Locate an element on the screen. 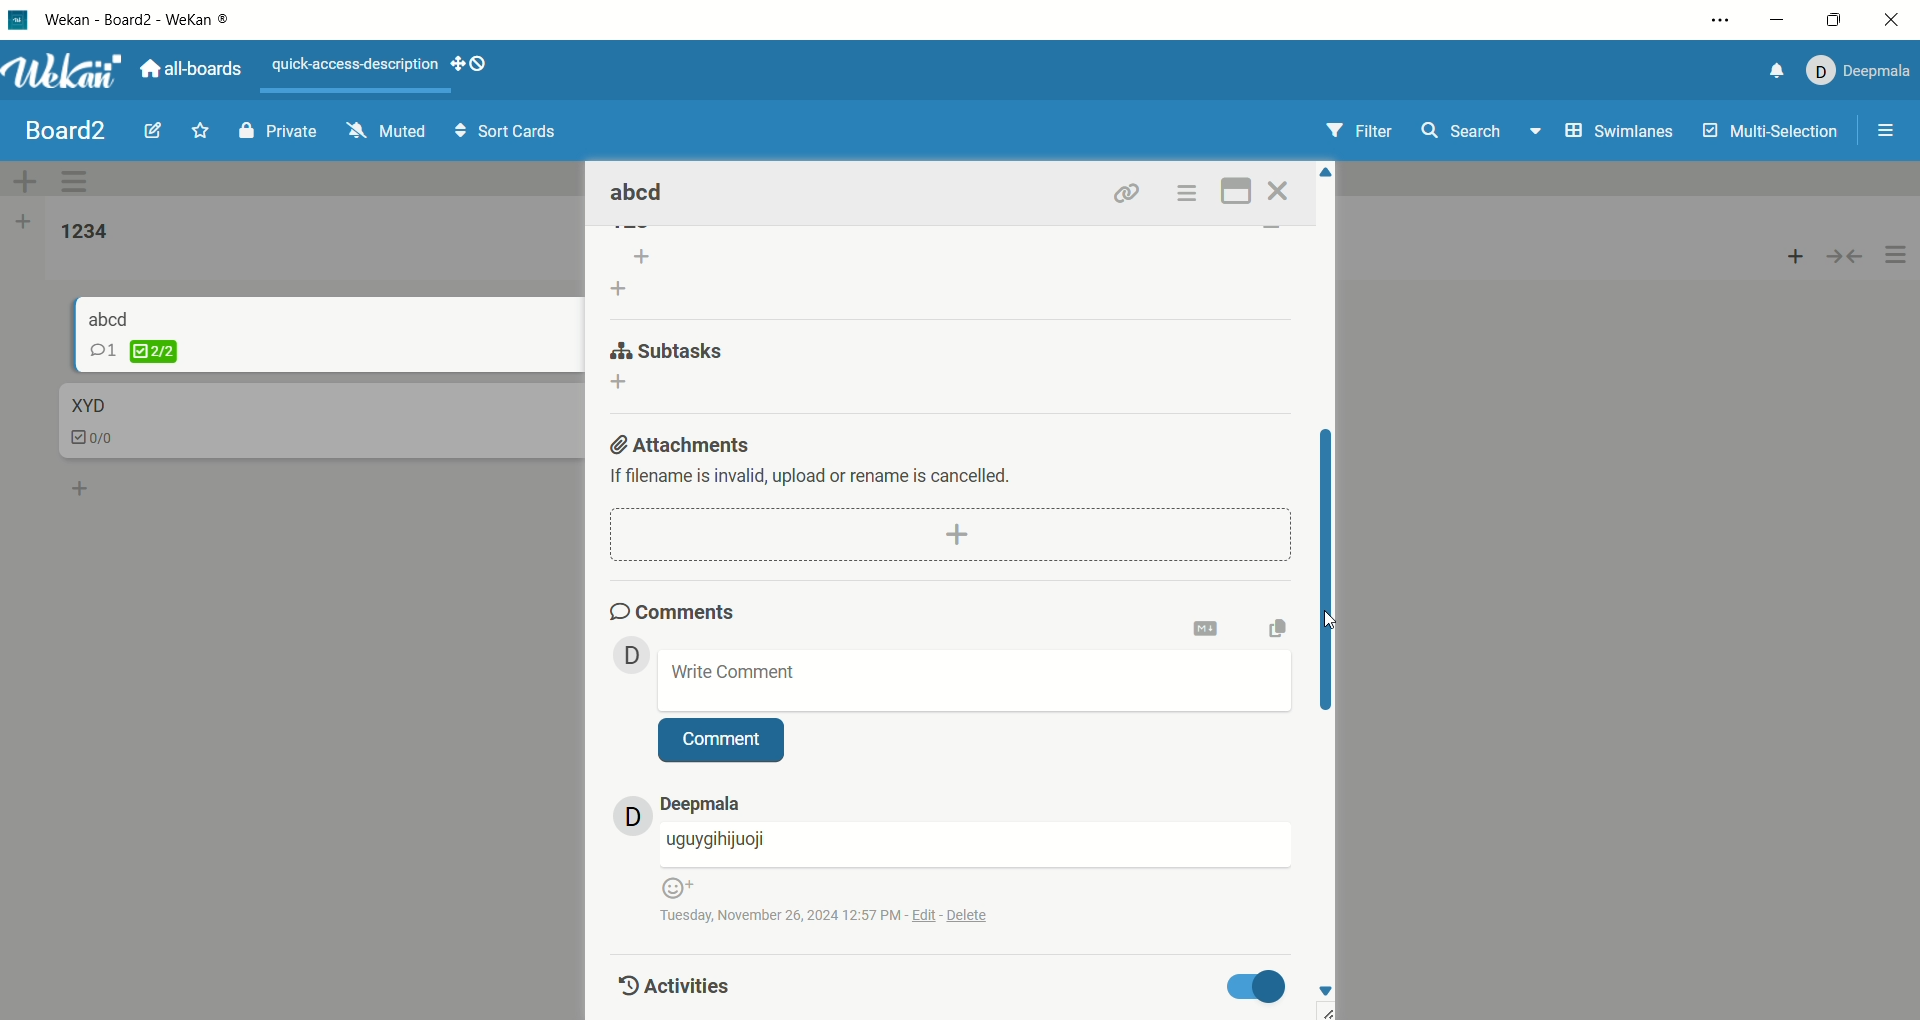 Image resolution: width=1920 pixels, height=1020 pixels. multi-selection is located at coordinates (1773, 132).